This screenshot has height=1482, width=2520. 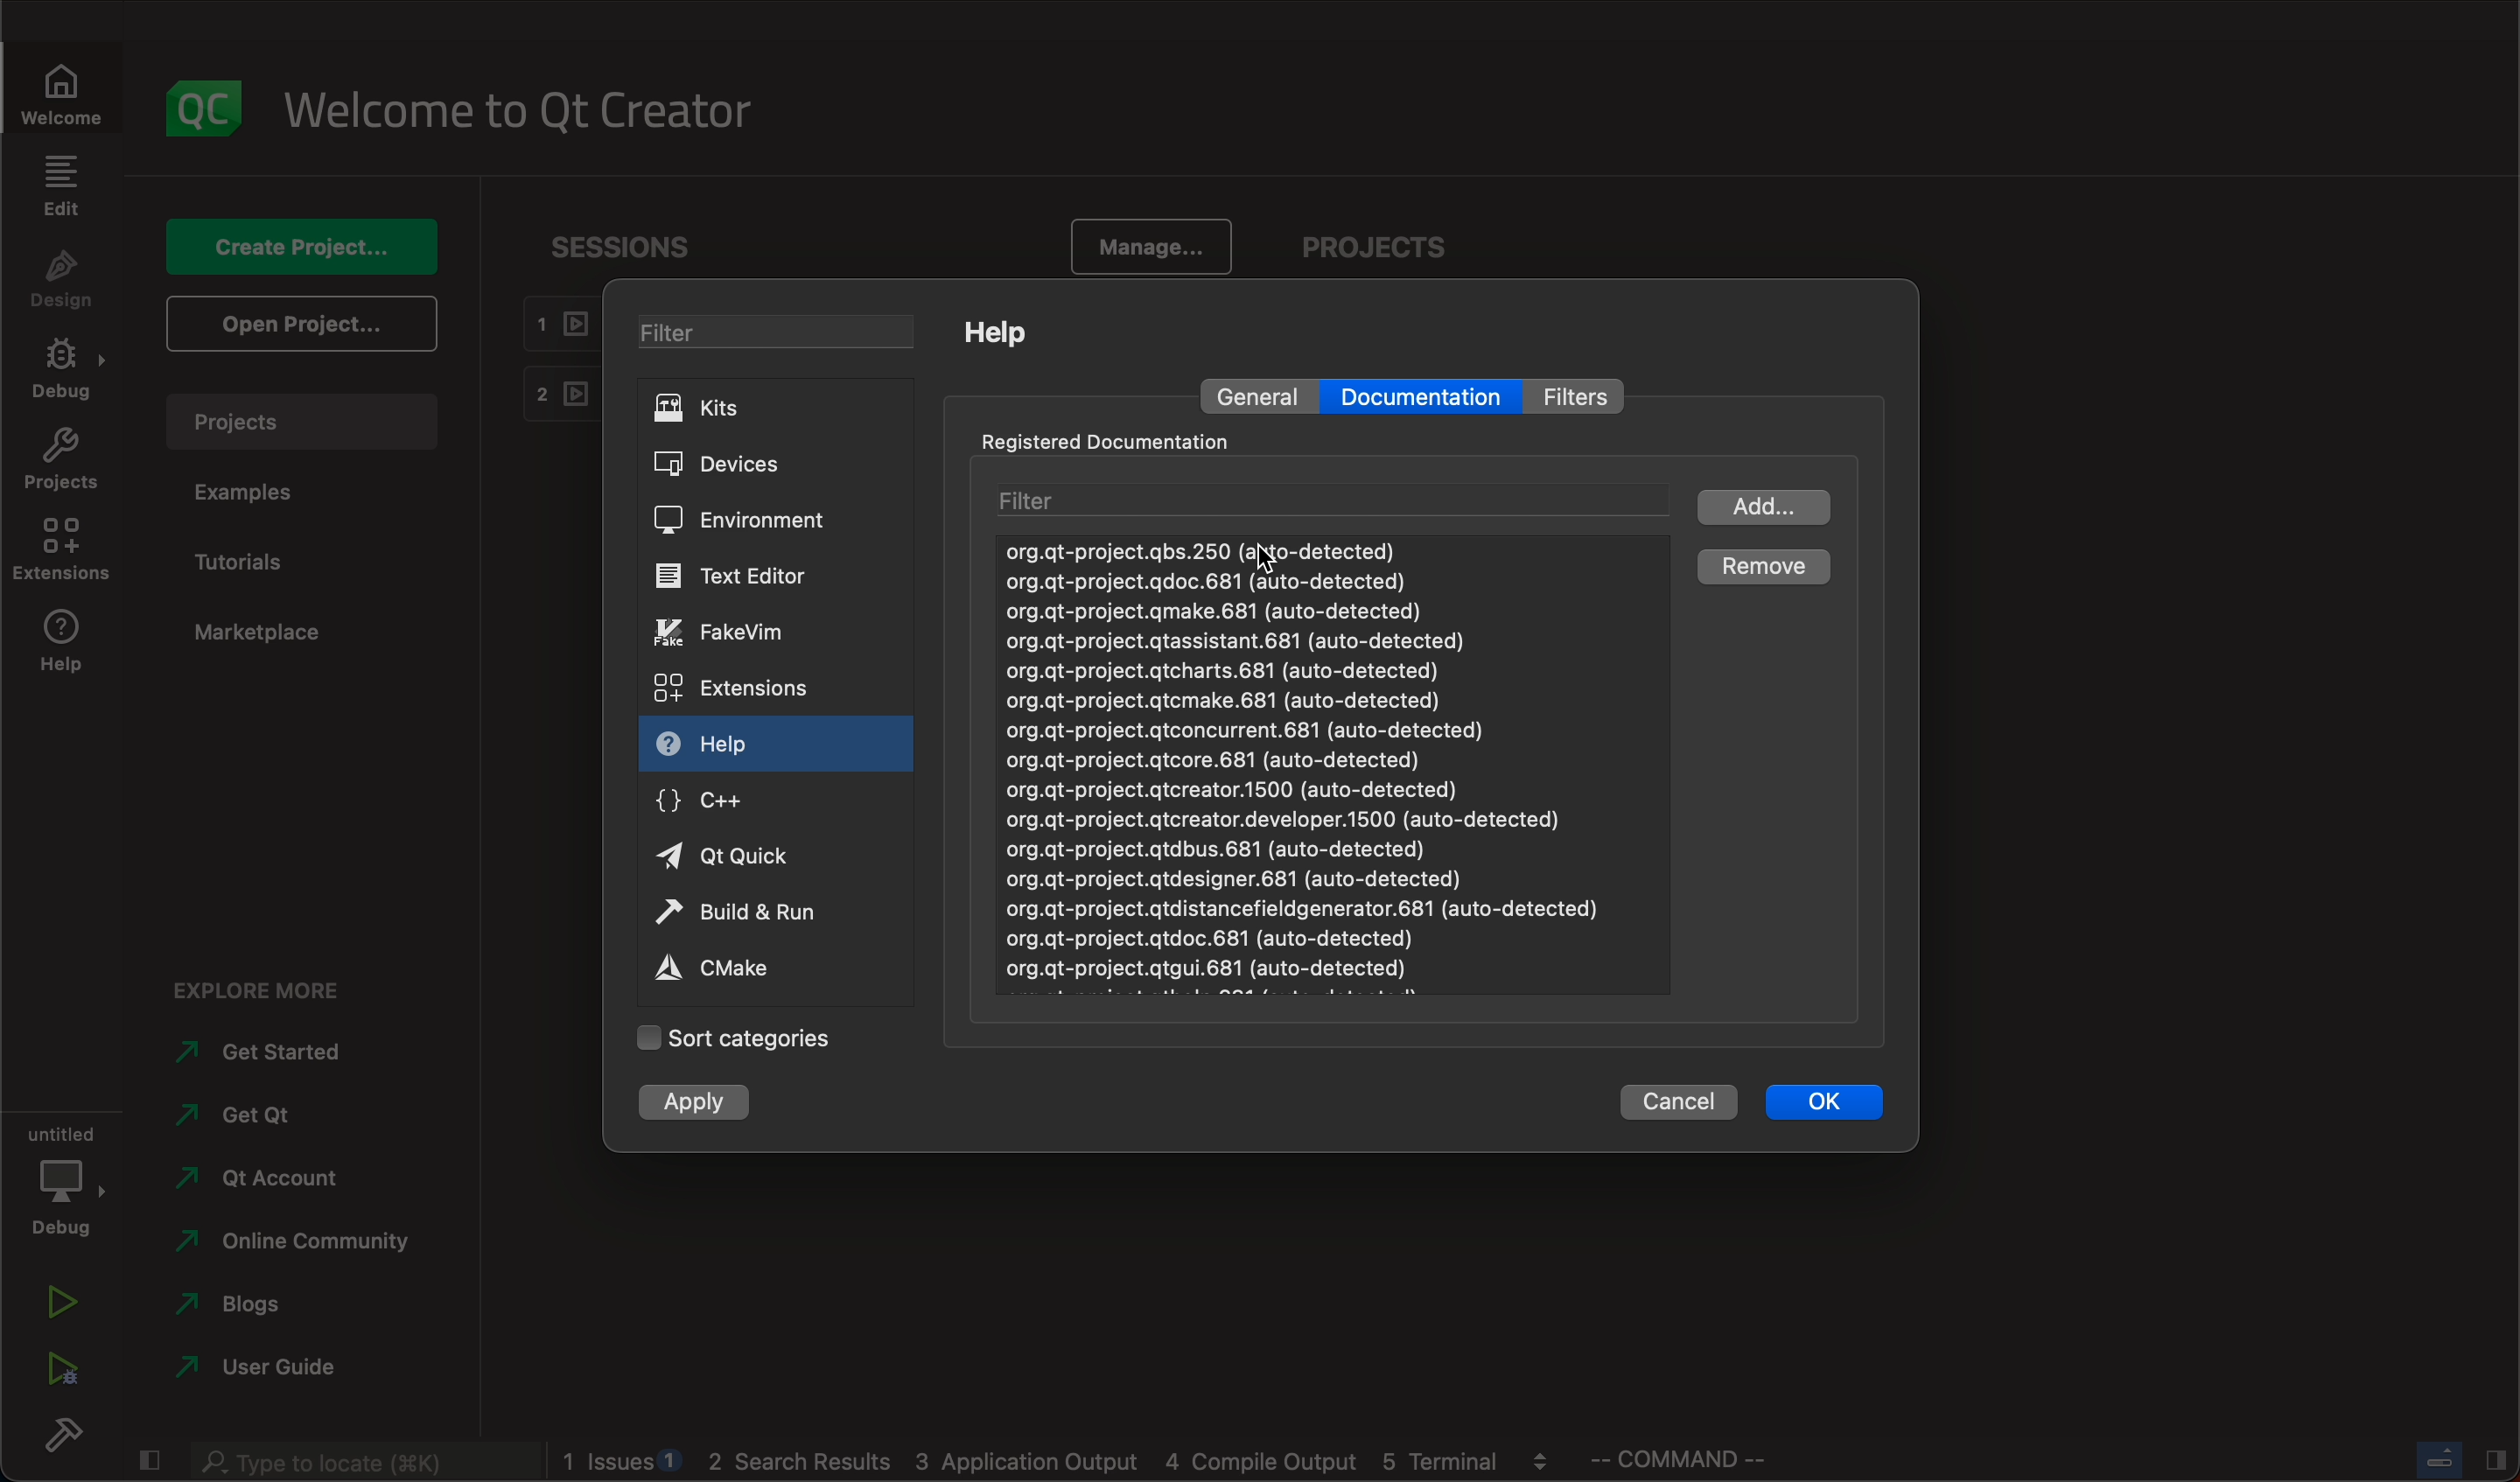 I want to click on debug, so click(x=67, y=1176).